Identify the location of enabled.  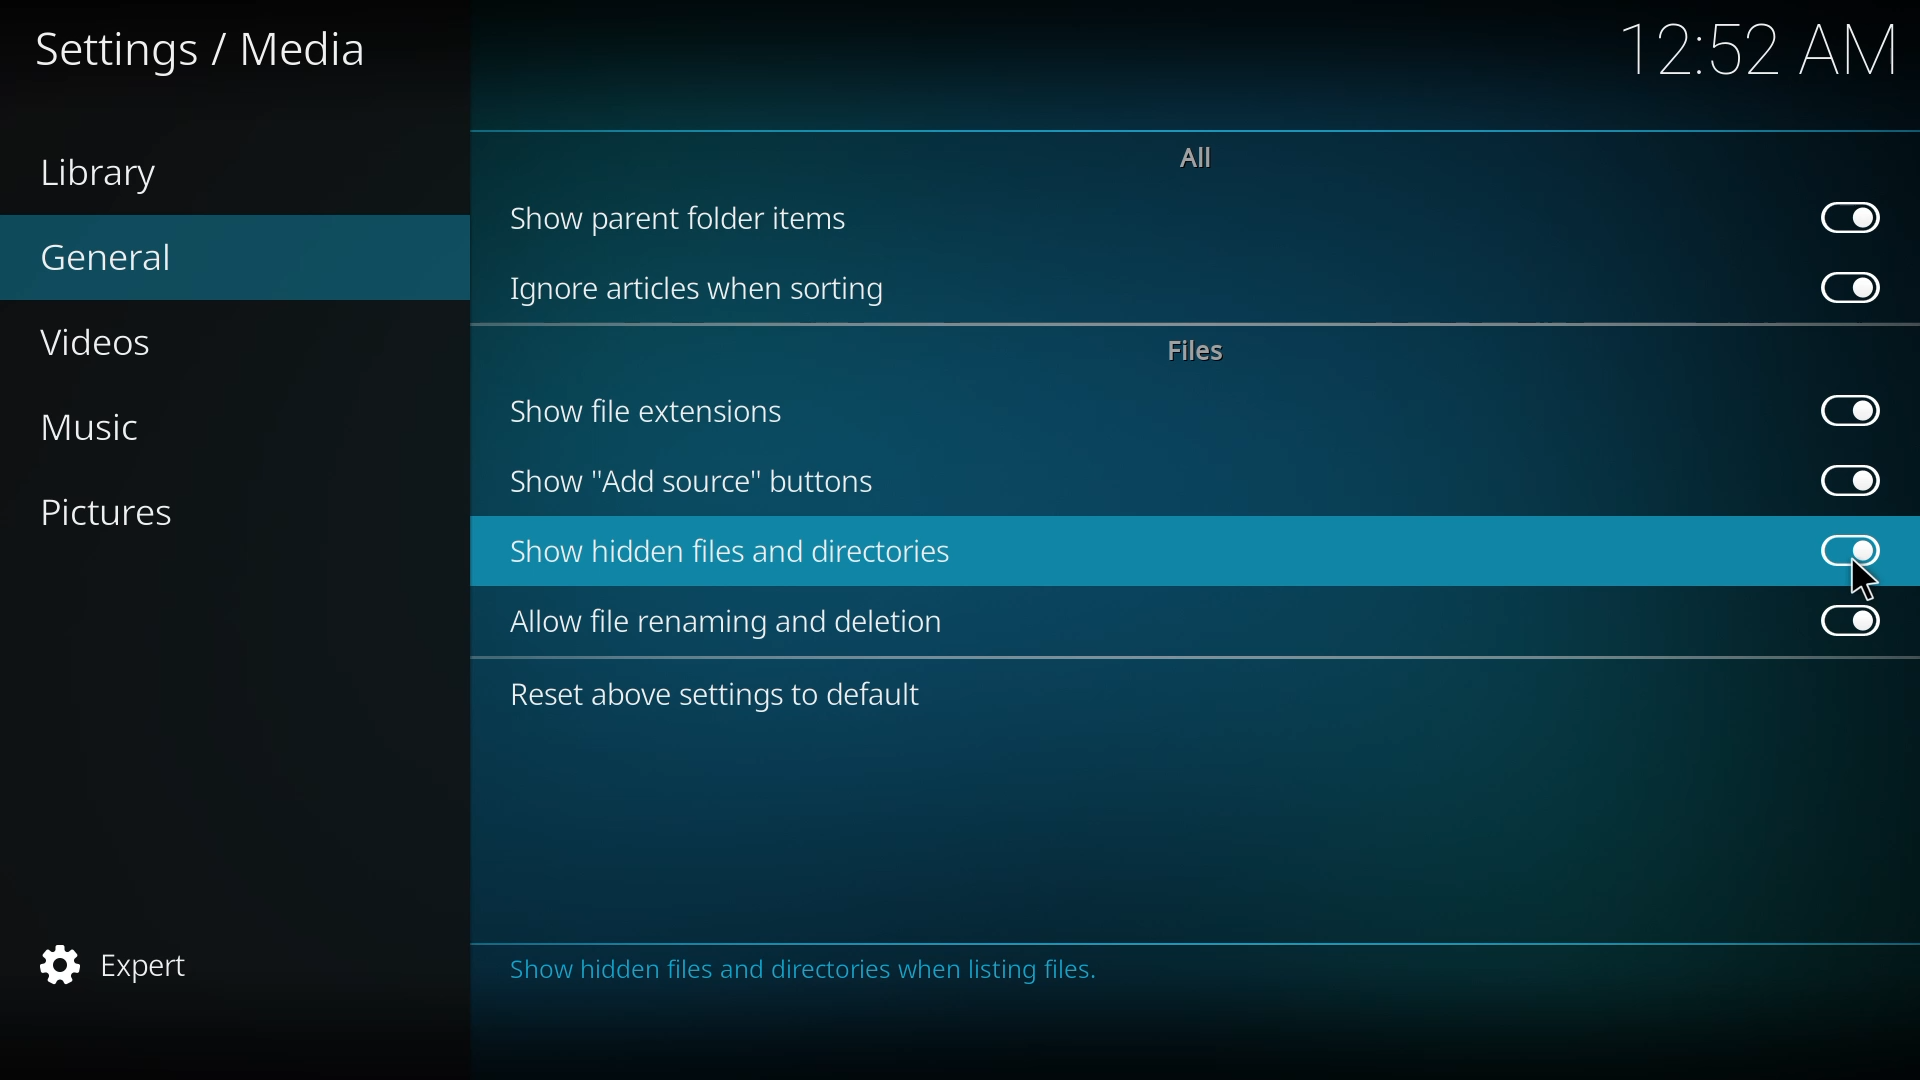
(1852, 619).